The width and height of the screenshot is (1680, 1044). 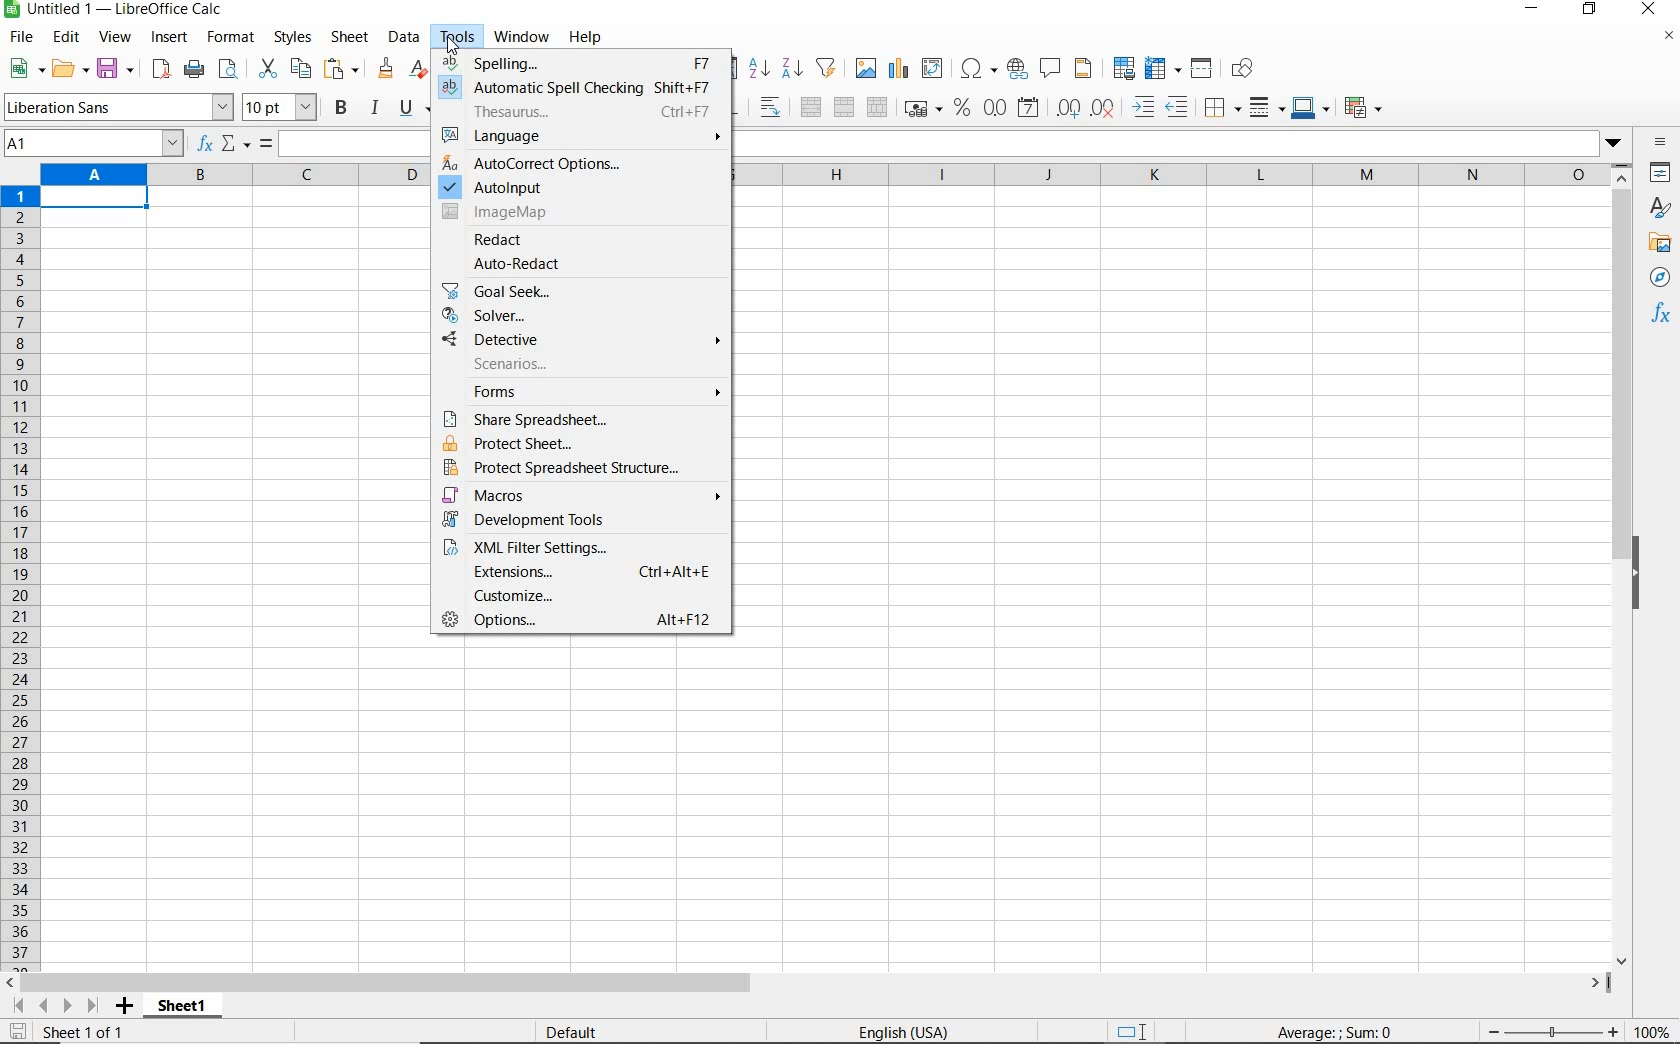 What do you see at coordinates (529, 211) in the screenshot?
I see `imagemap` at bounding box center [529, 211].